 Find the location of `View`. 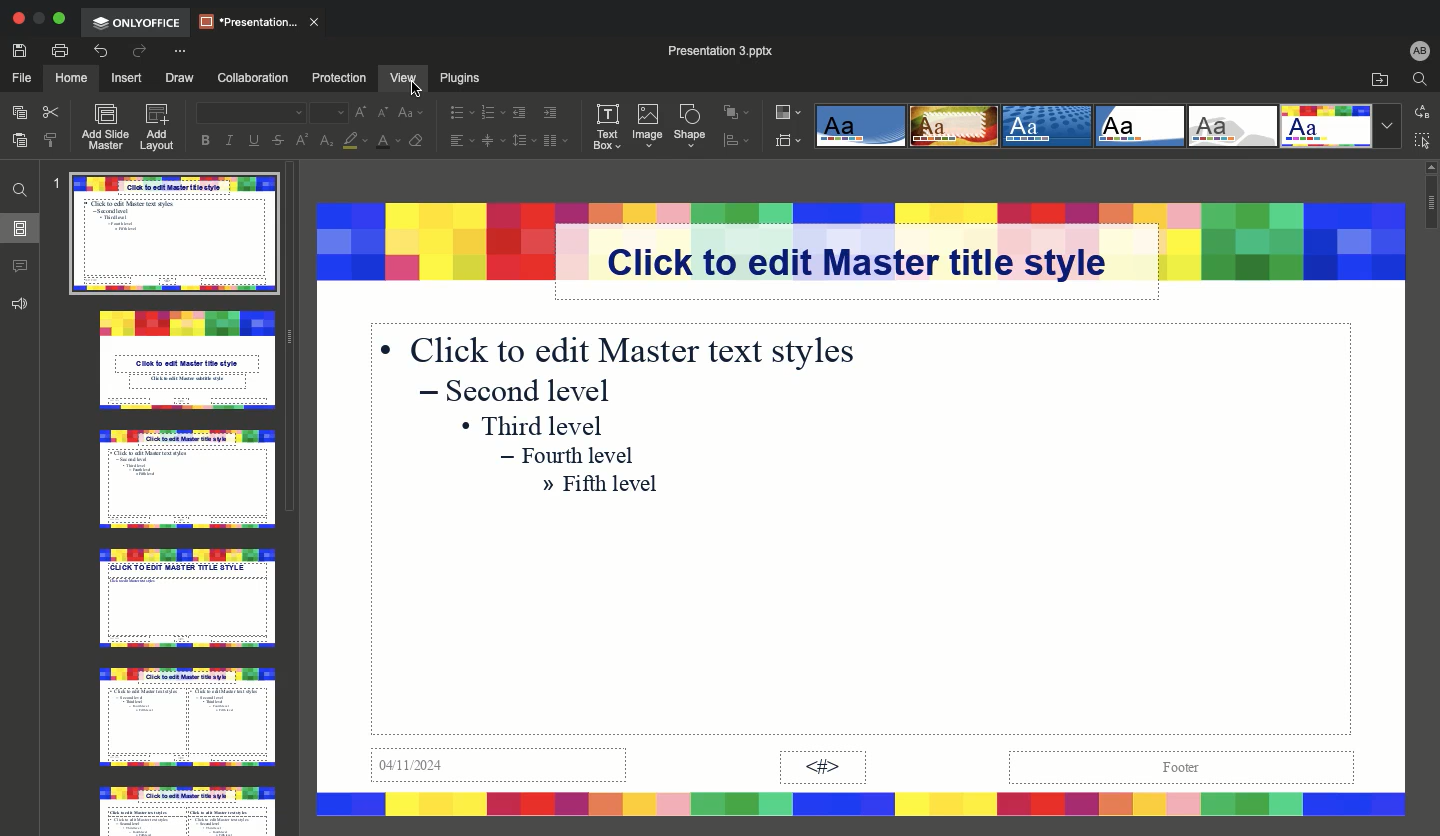

View is located at coordinates (399, 77).